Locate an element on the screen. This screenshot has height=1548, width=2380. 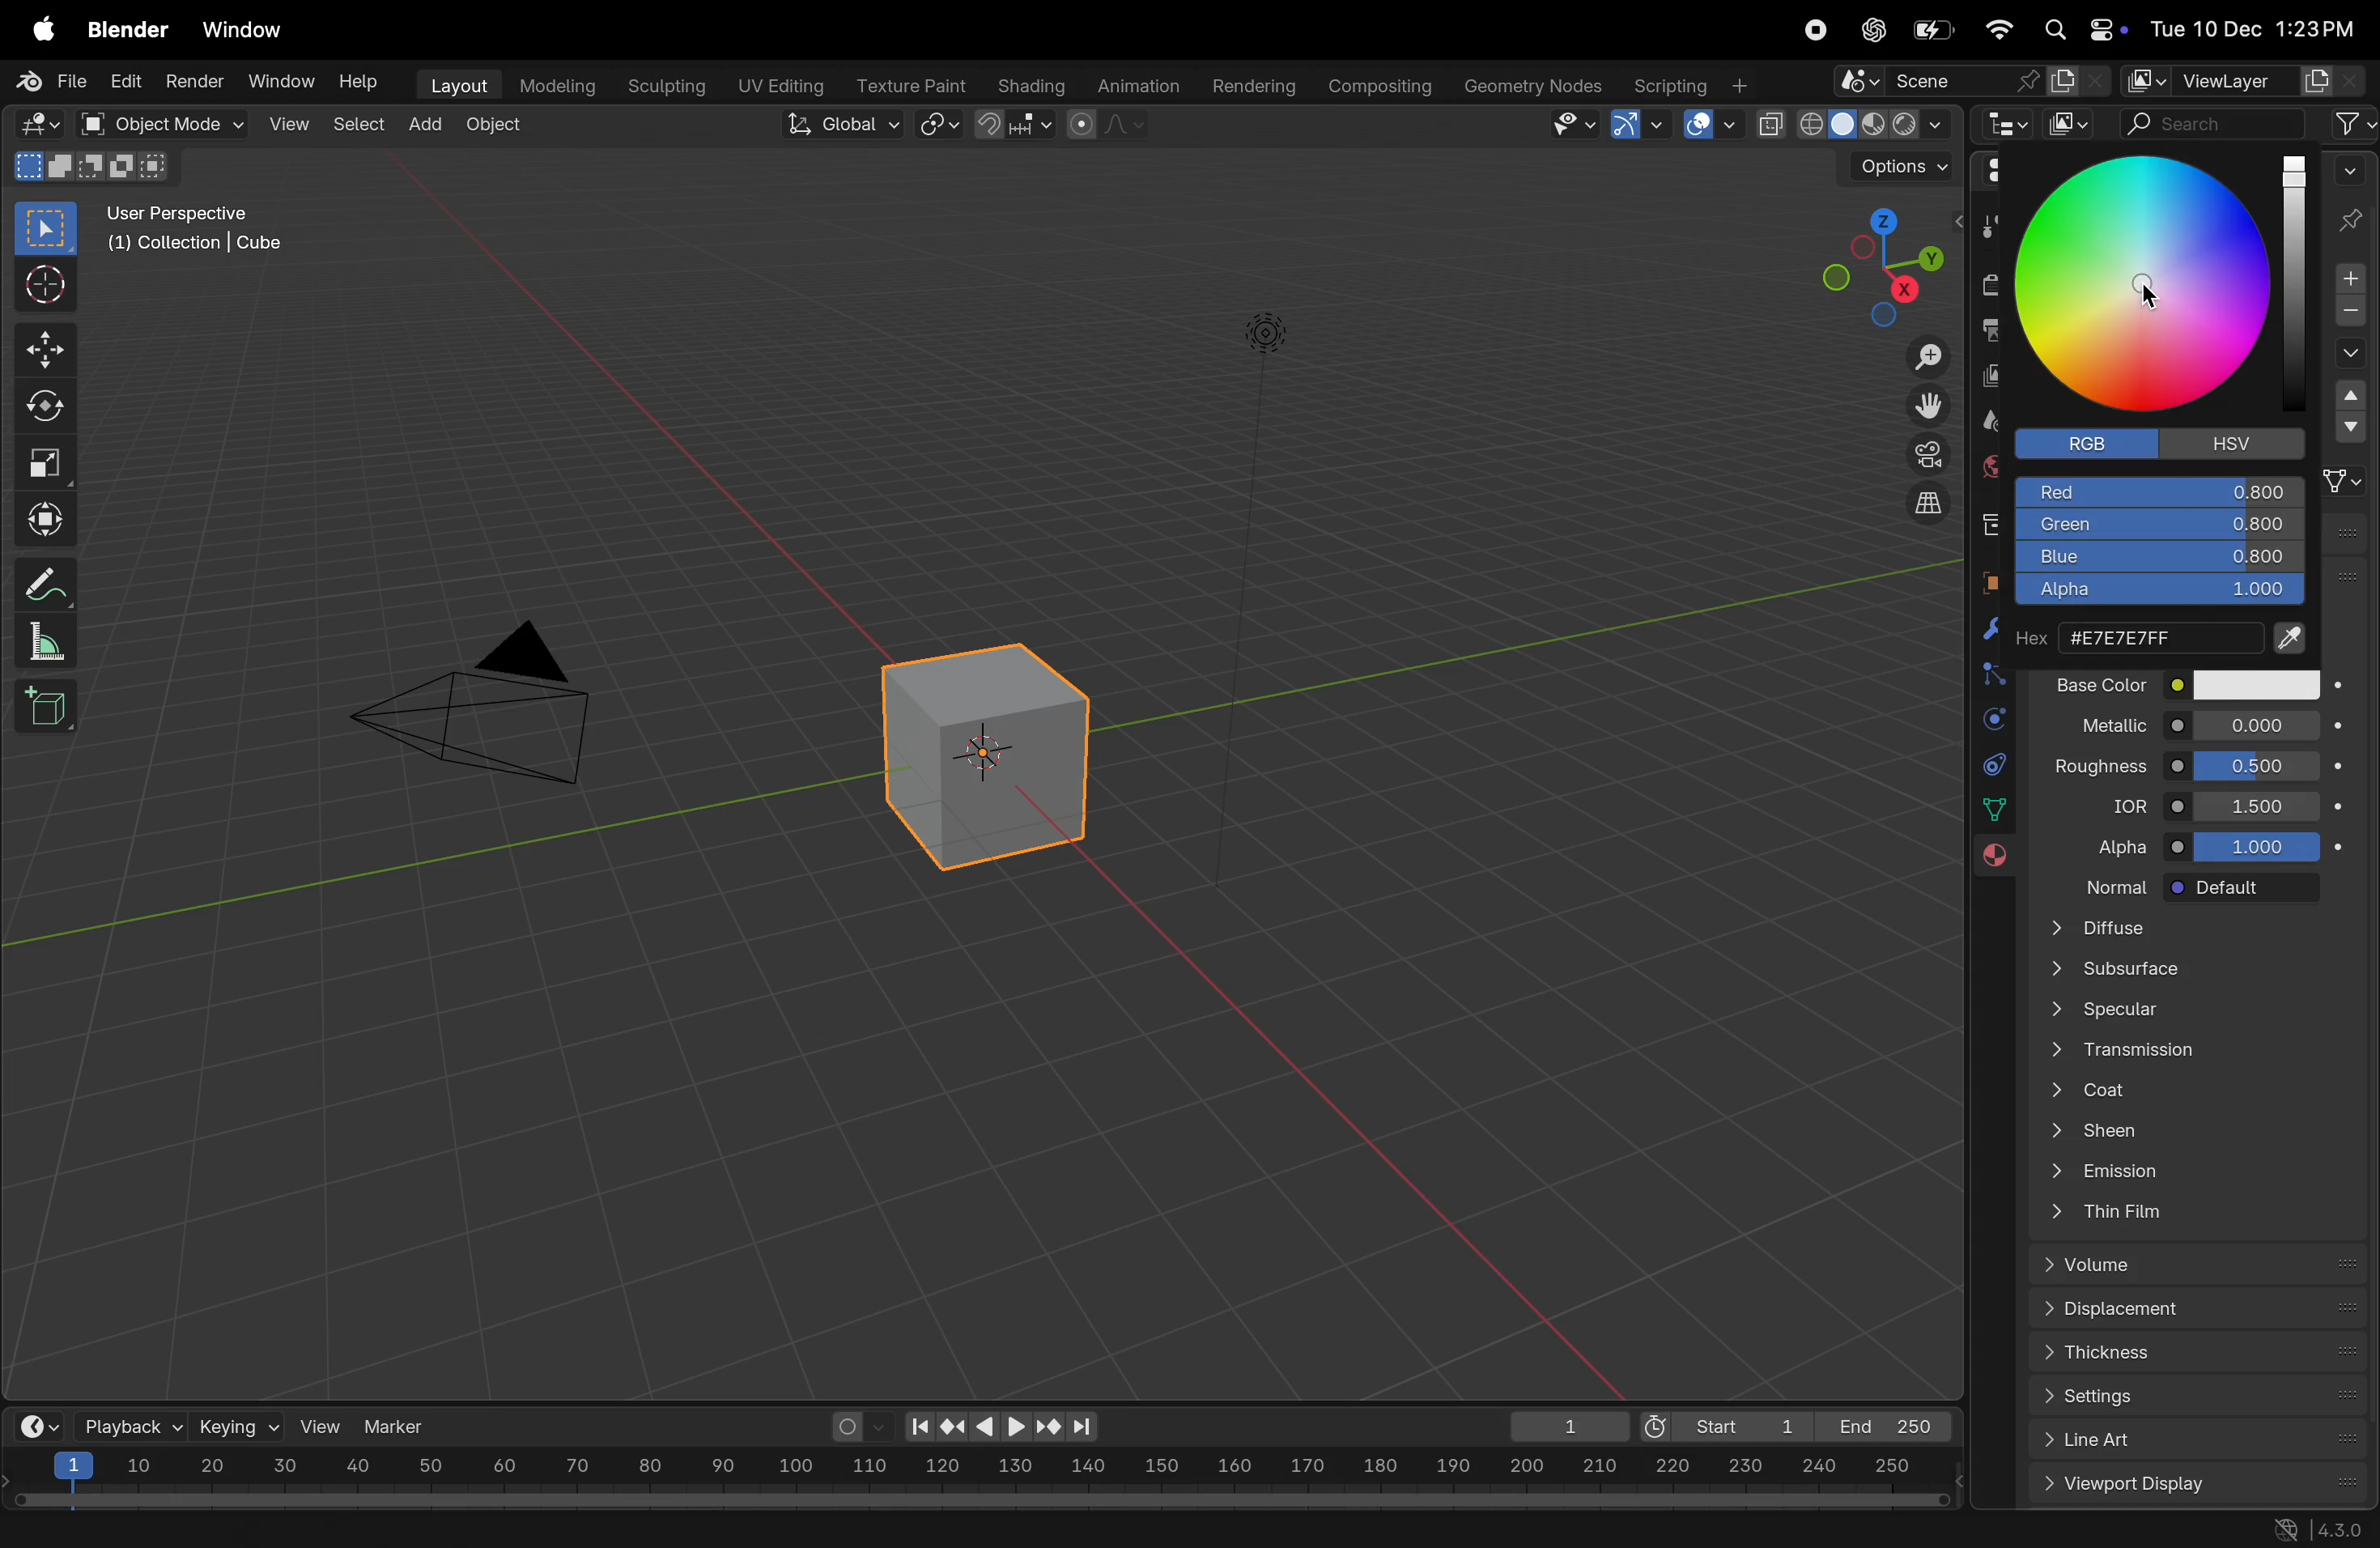
alpha is located at coordinates (2154, 595).